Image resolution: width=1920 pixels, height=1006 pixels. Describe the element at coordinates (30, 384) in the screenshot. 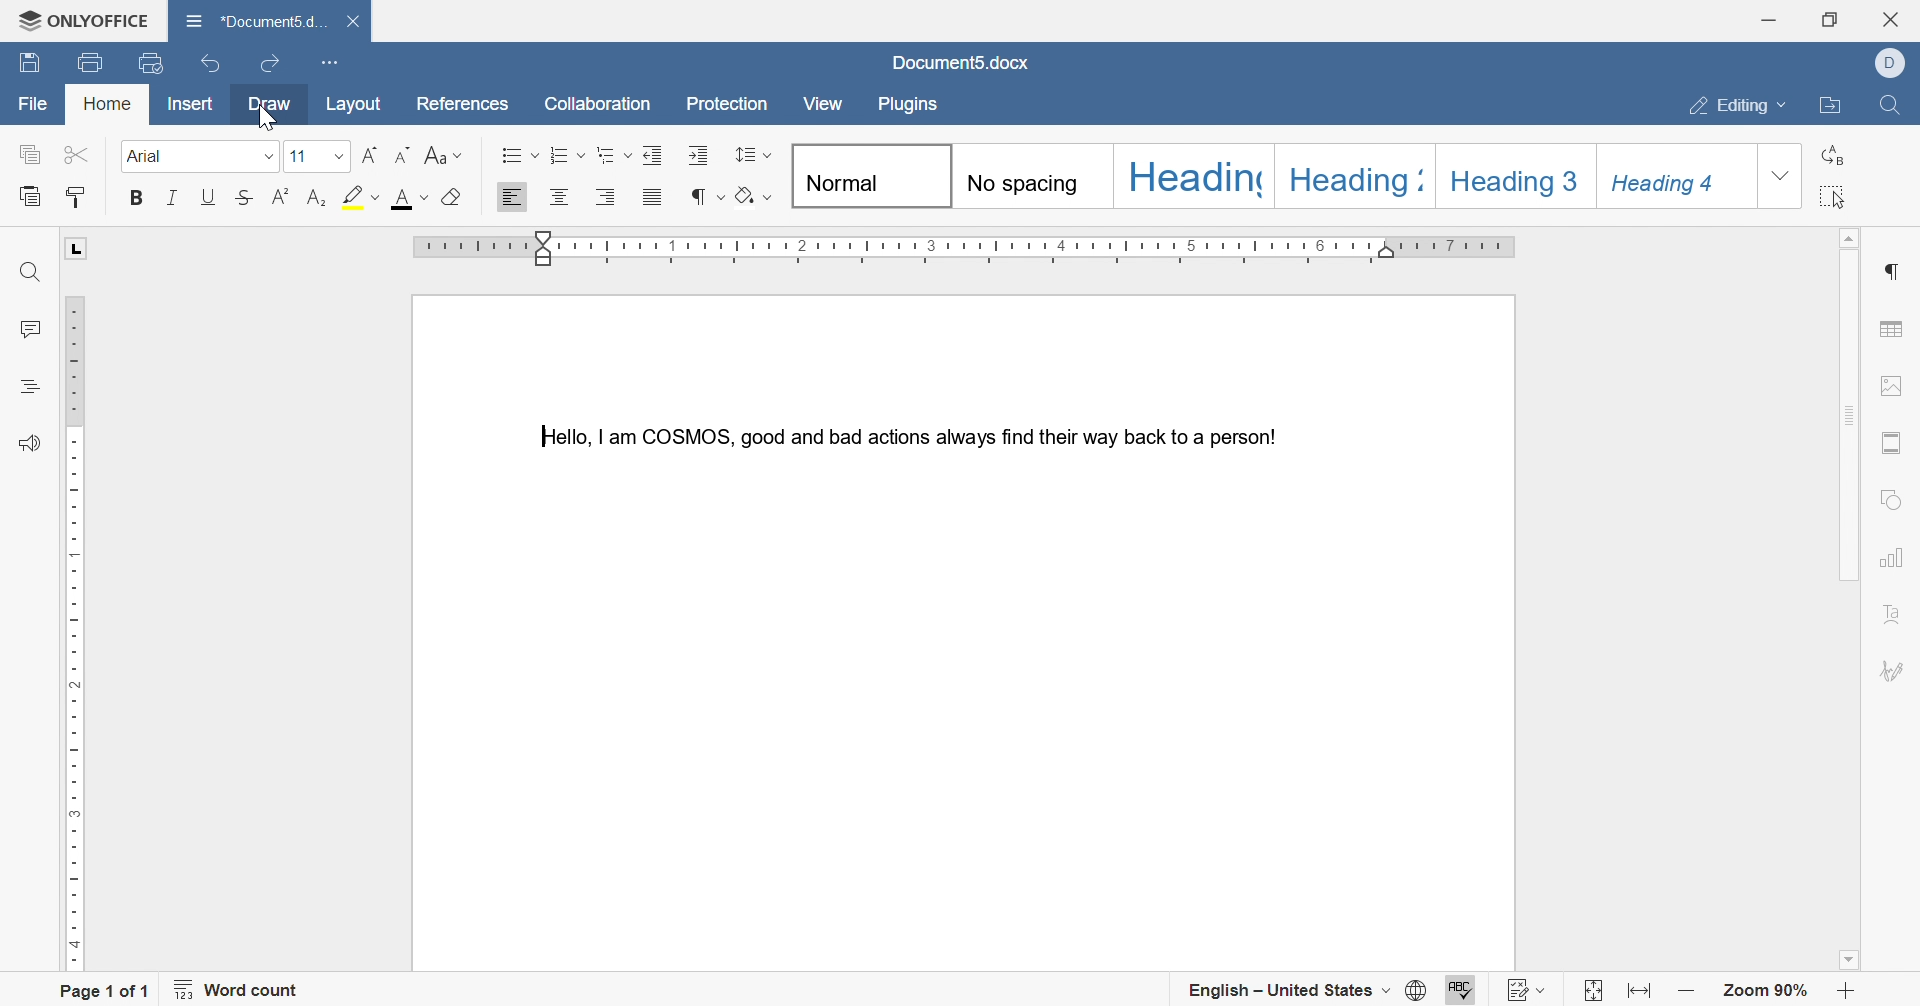

I see `headings` at that location.